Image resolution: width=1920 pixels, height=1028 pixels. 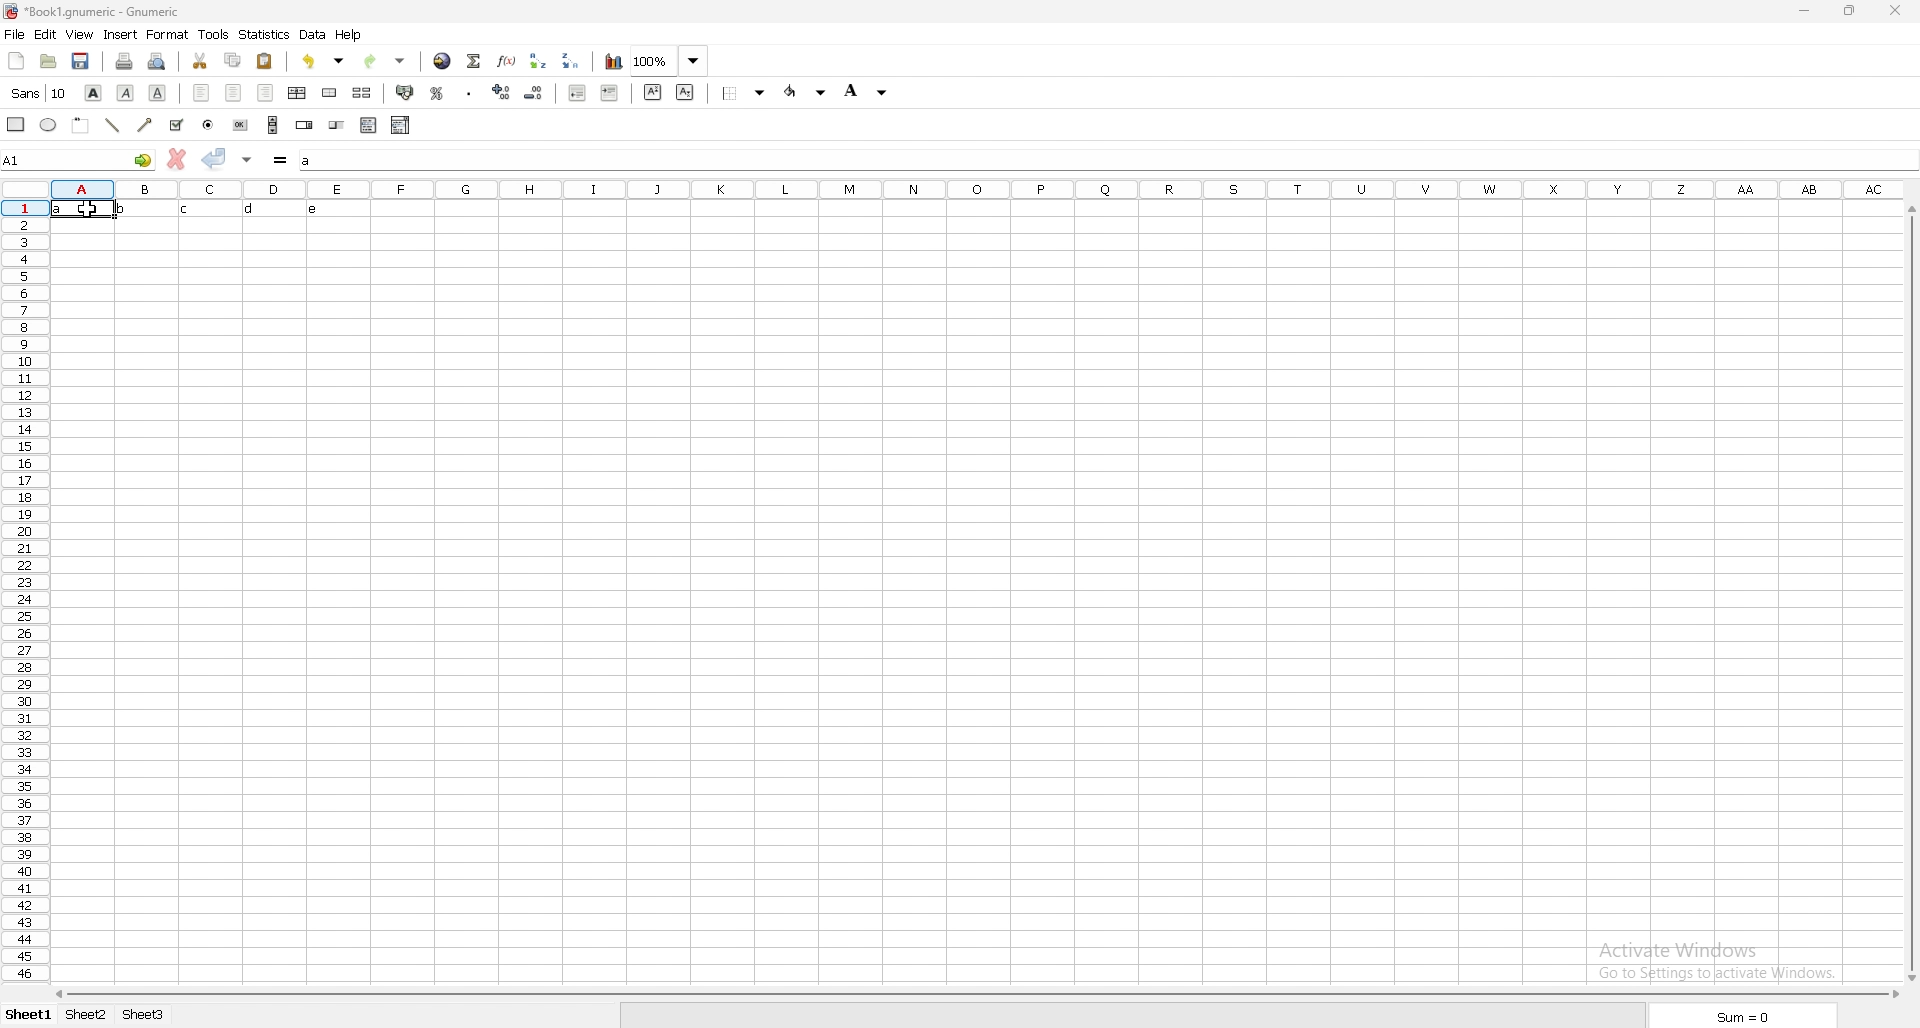 I want to click on input box, so click(x=1107, y=161).